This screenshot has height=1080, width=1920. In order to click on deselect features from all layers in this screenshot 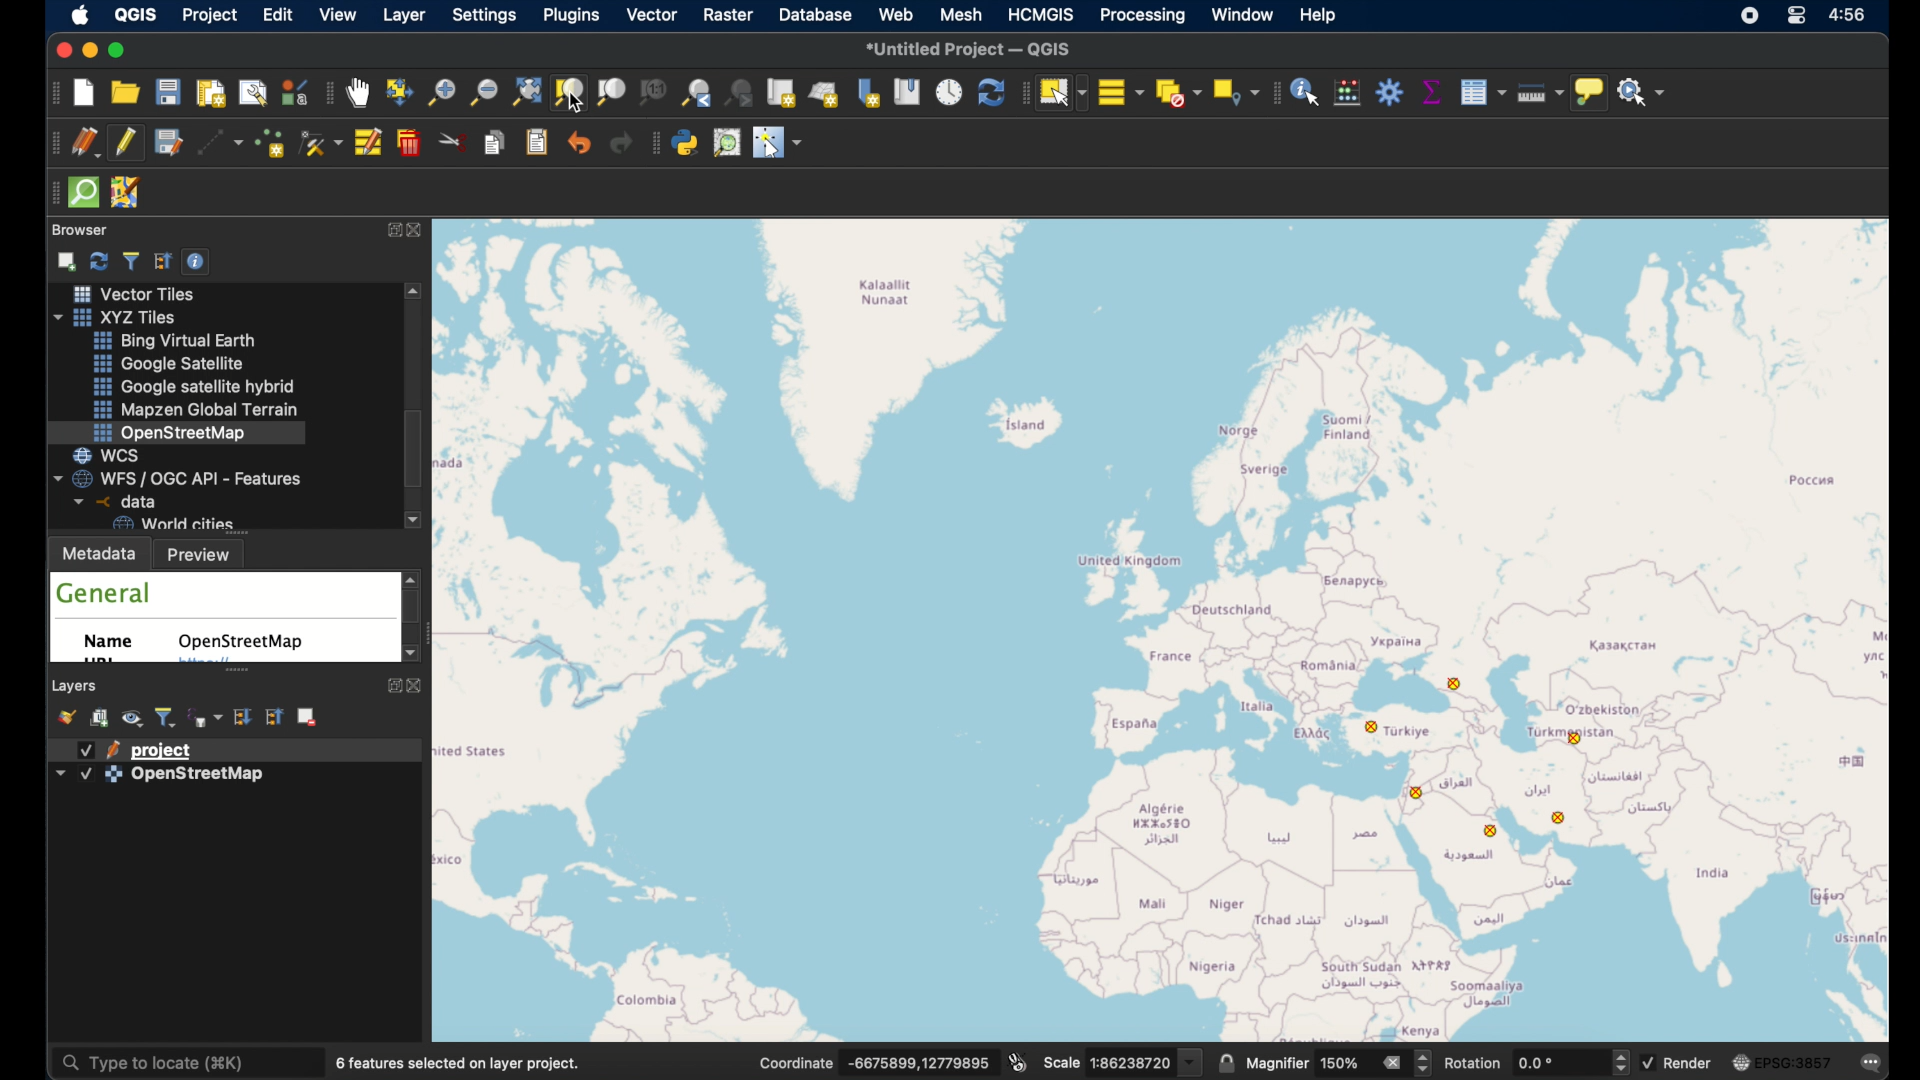, I will do `click(1178, 94)`.